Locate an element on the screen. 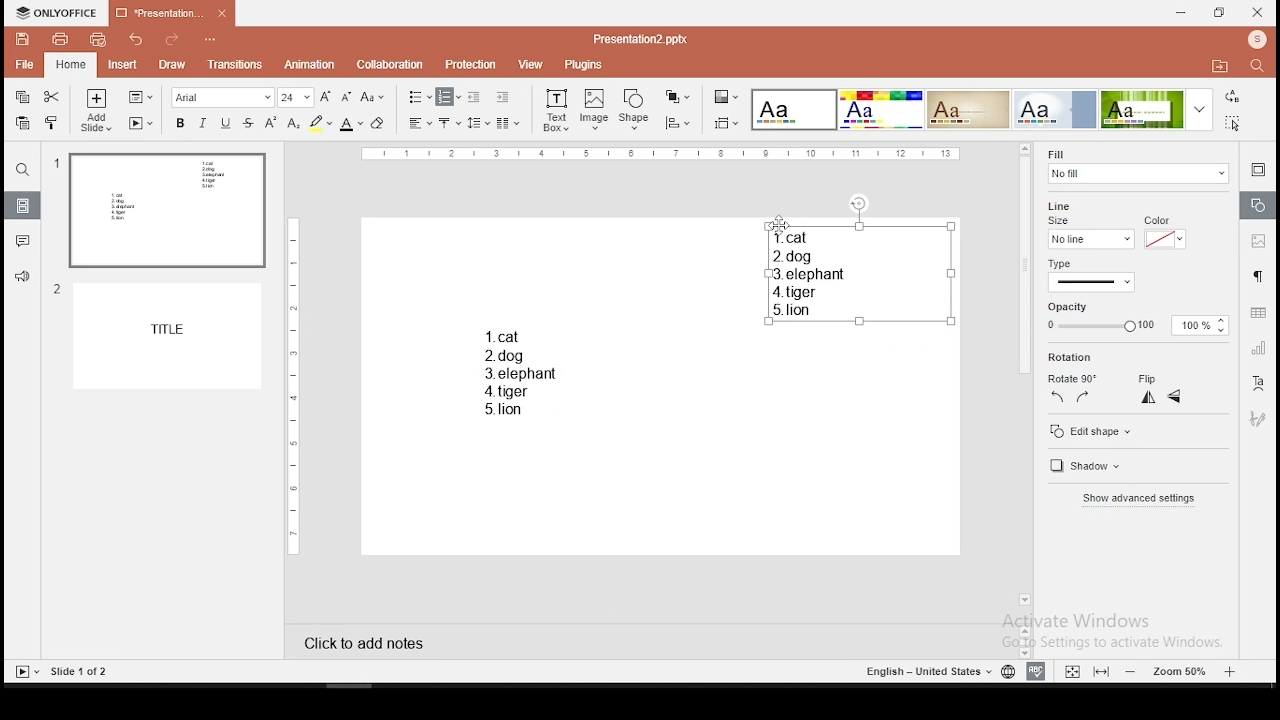 Image resolution: width=1280 pixels, height=720 pixels. change color theme is located at coordinates (726, 96).